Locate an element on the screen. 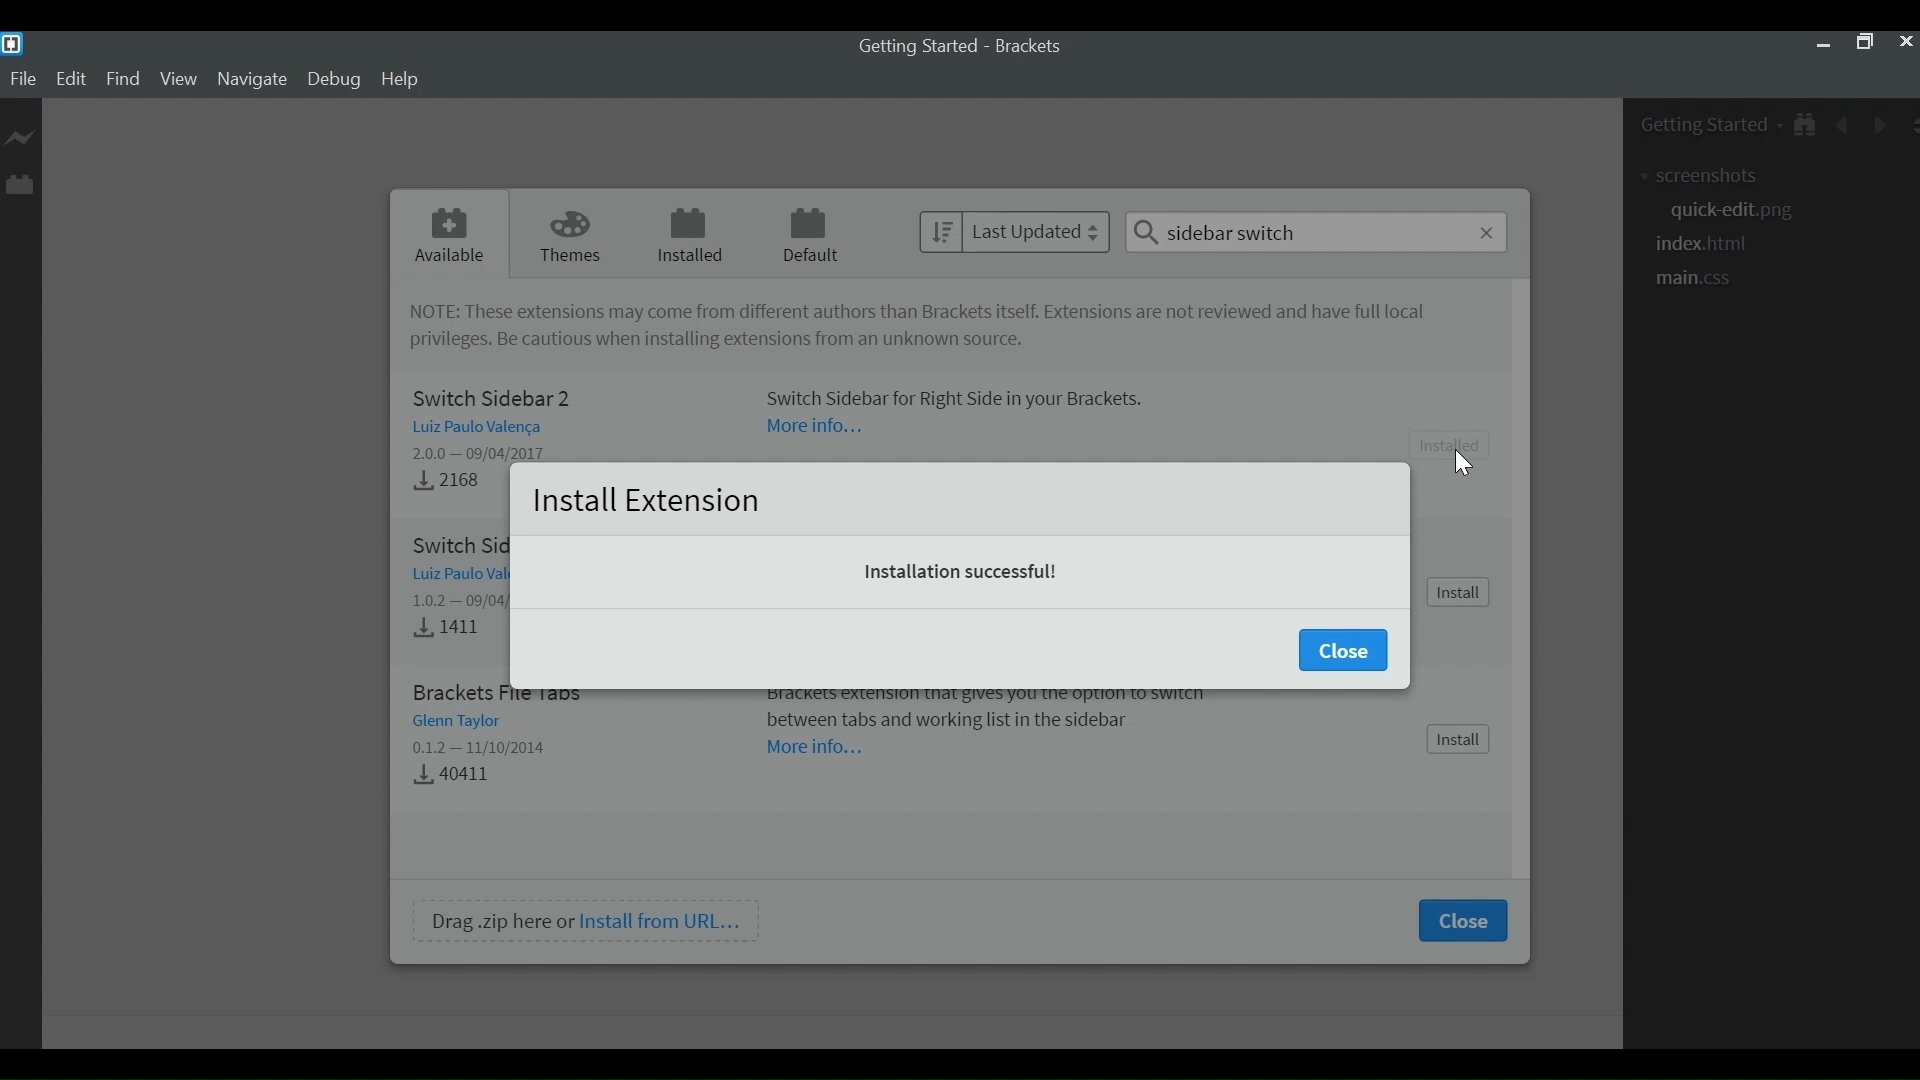 The image size is (1920, 1080). Restore is located at coordinates (1864, 44).